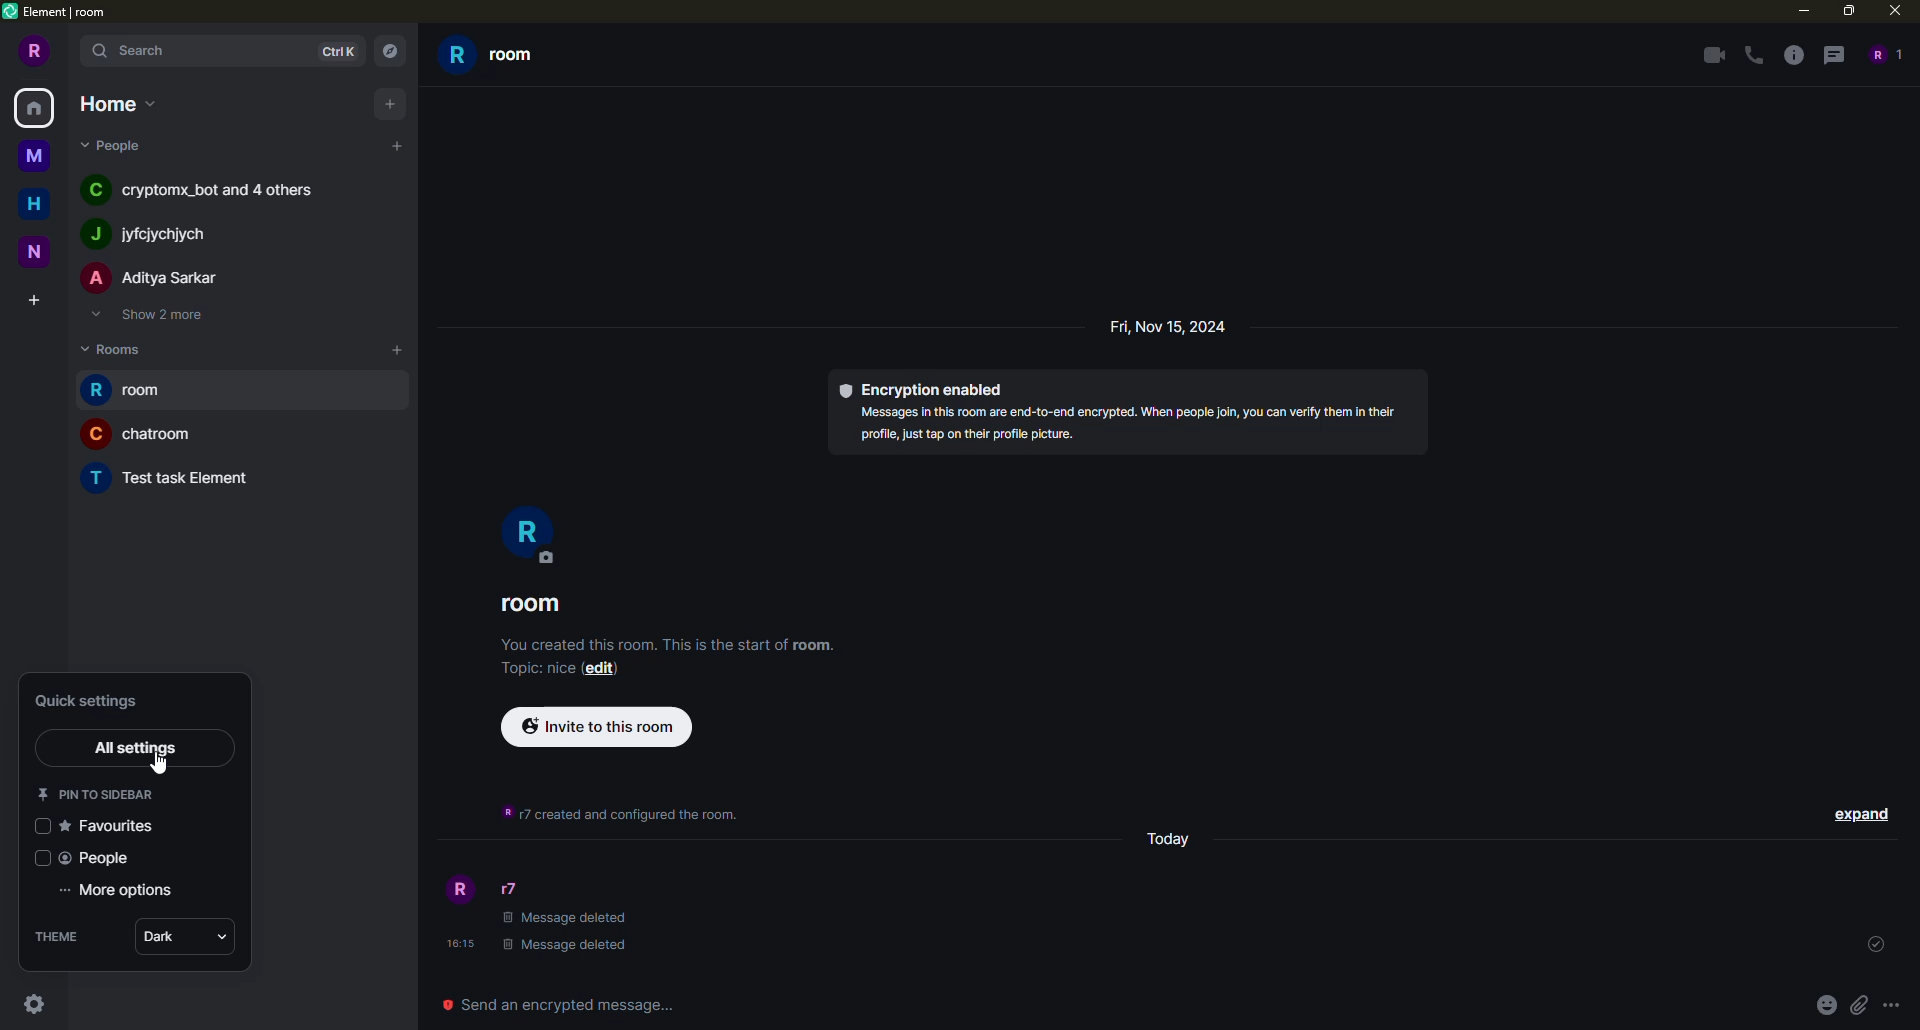 Image resolution: width=1920 pixels, height=1030 pixels. What do you see at coordinates (1172, 837) in the screenshot?
I see `day` at bounding box center [1172, 837].